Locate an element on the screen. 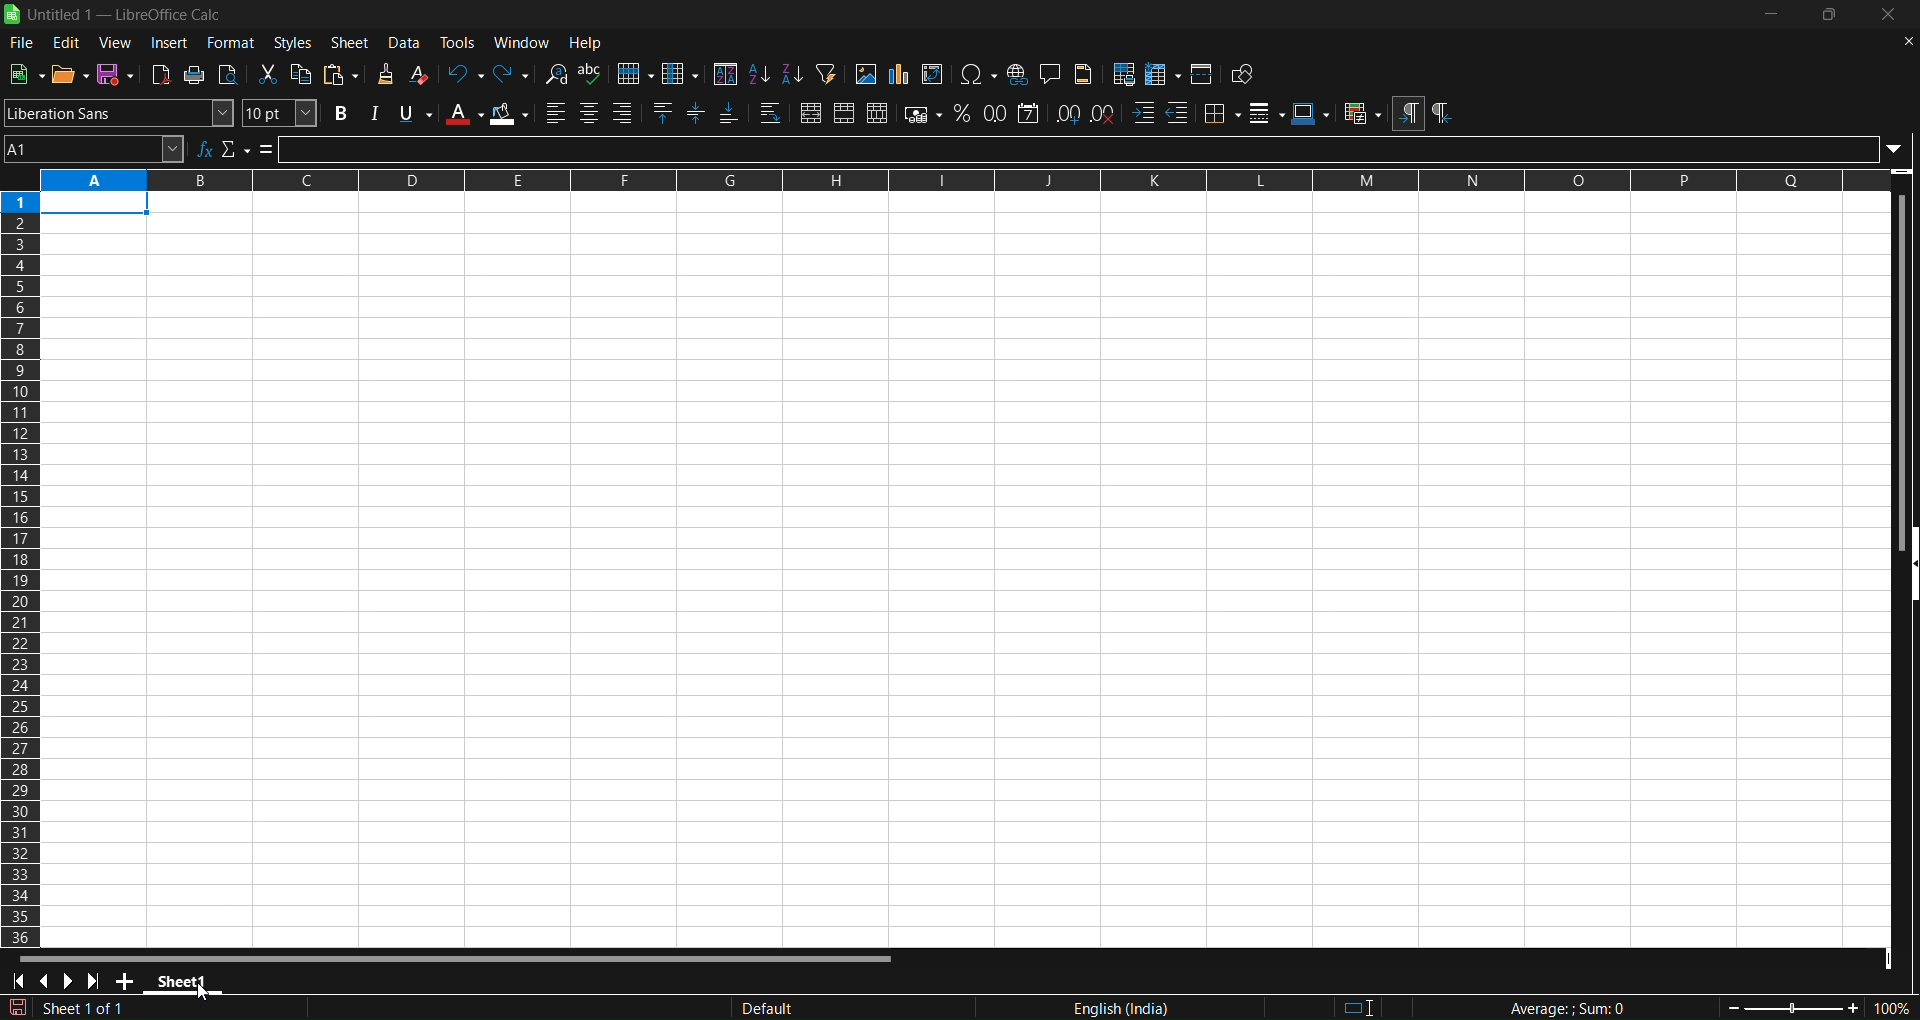  increase indent is located at coordinates (1143, 114).